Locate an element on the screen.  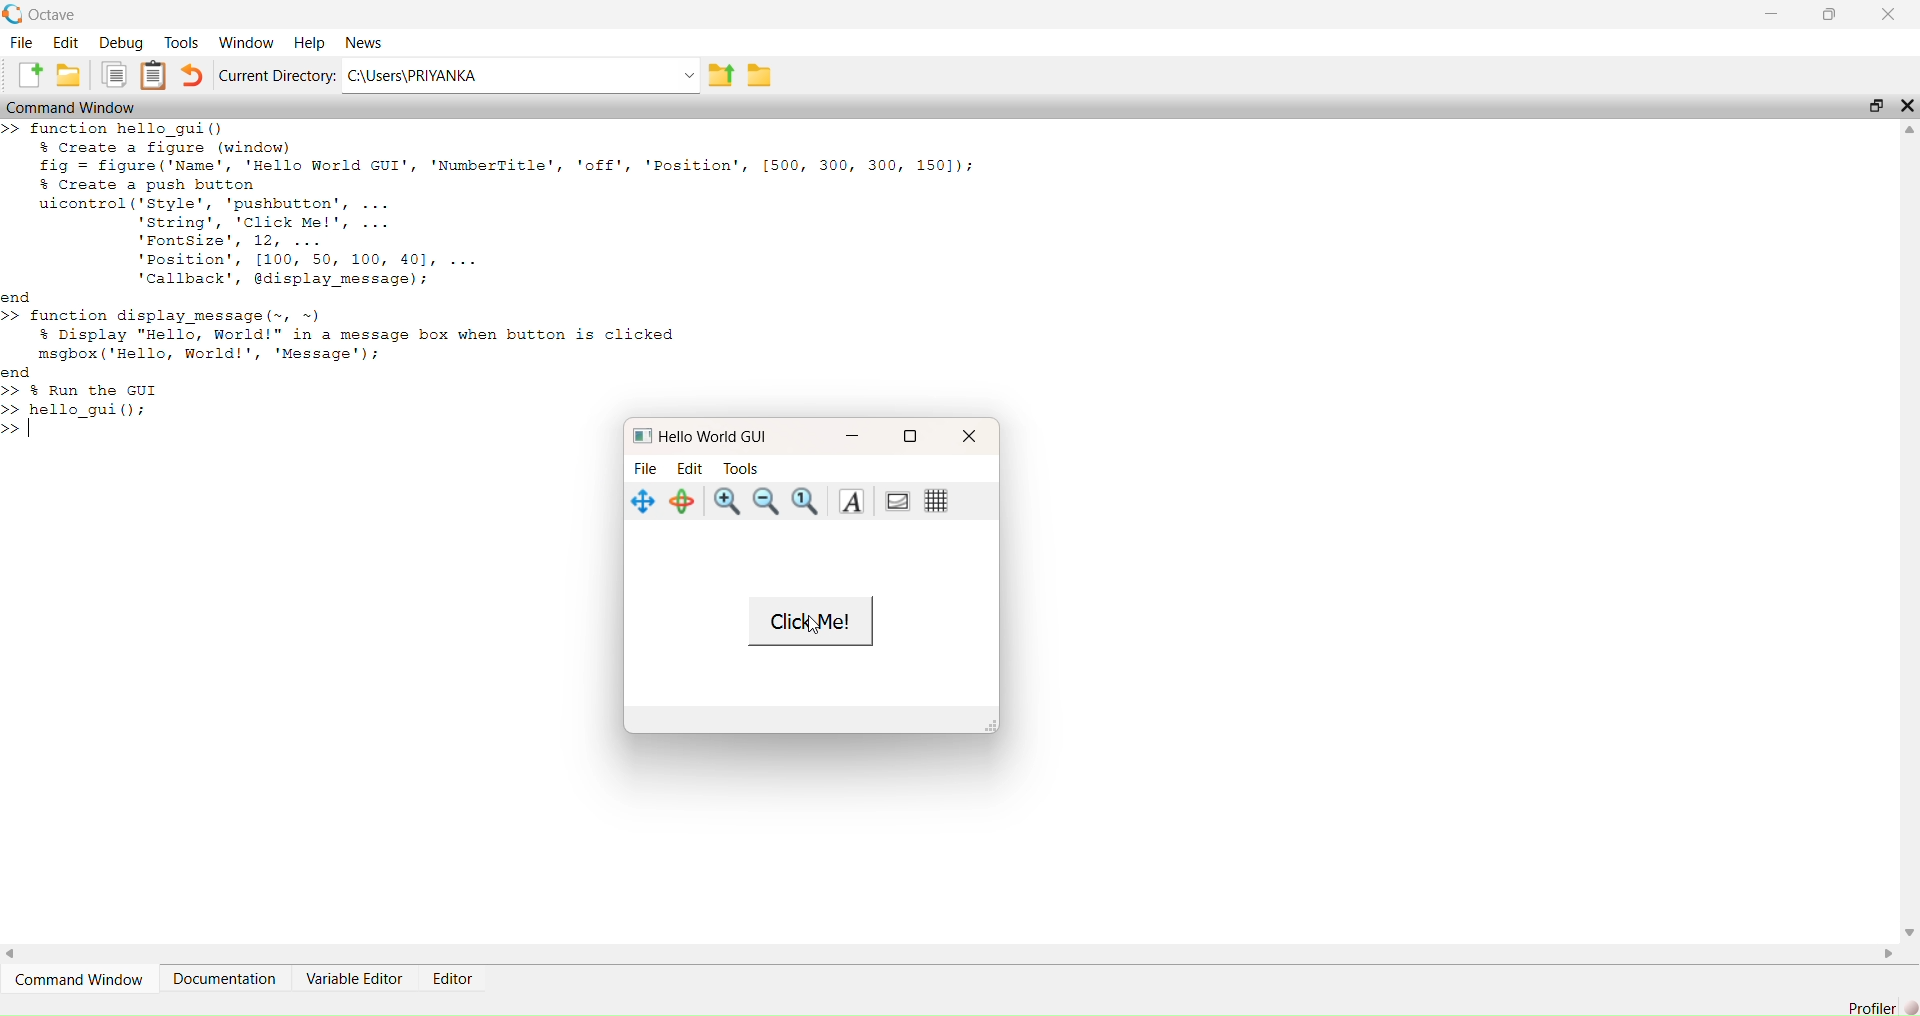
Click Me! is located at coordinates (809, 622).